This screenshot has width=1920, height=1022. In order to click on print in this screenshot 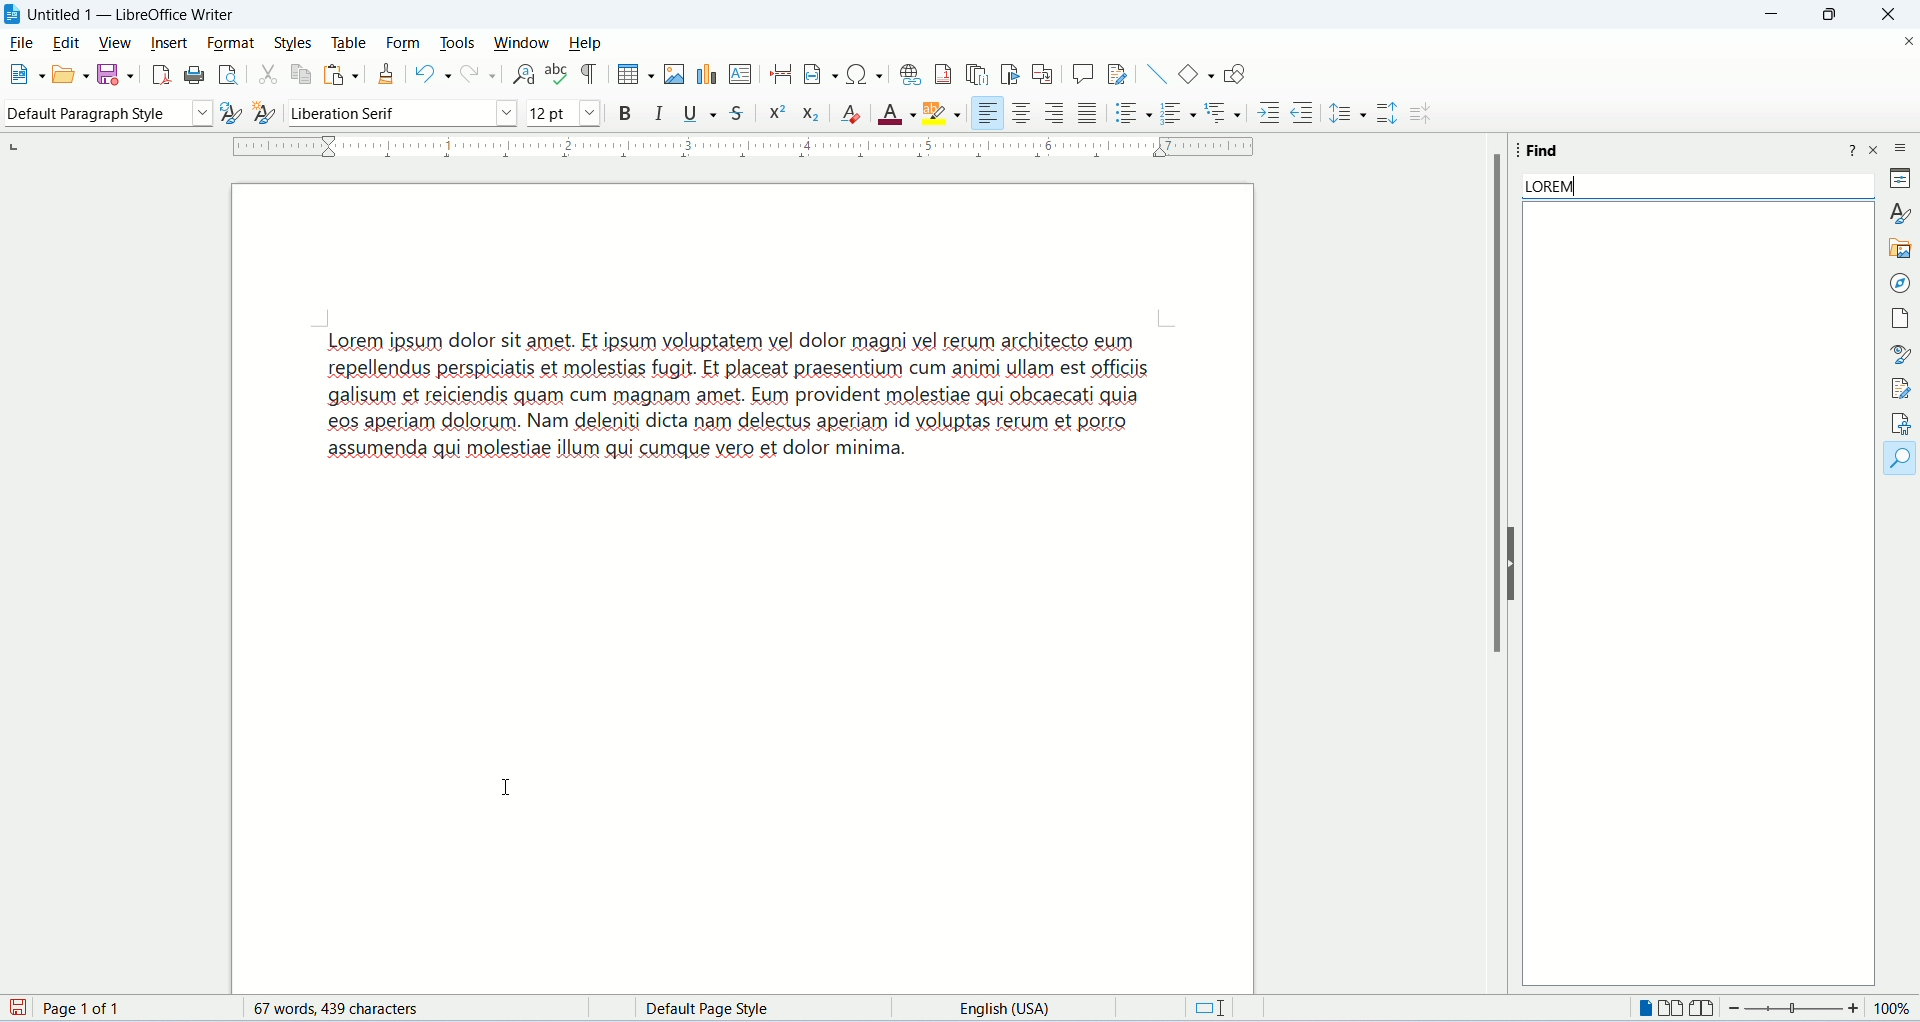, I will do `click(193, 75)`.